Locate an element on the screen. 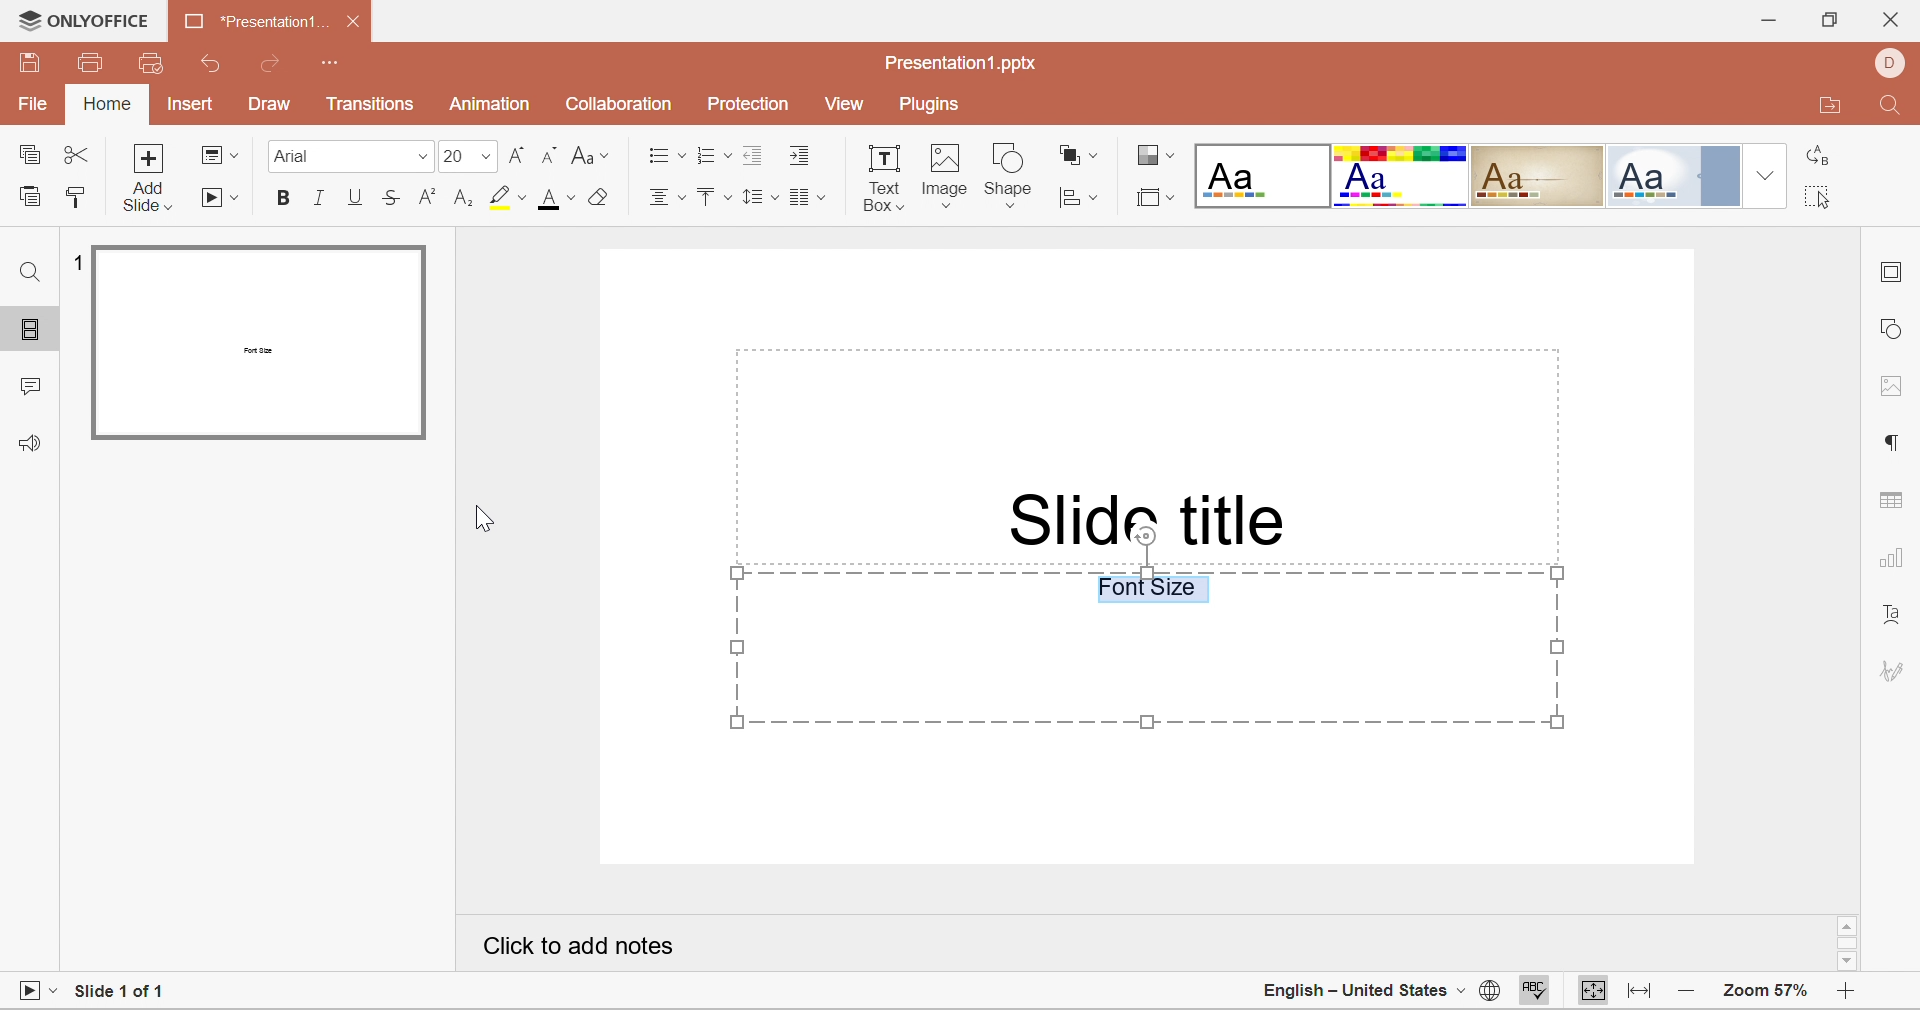 This screenshot has width=1920, height=1010. Highlight color is located at coordinates (507, 201).